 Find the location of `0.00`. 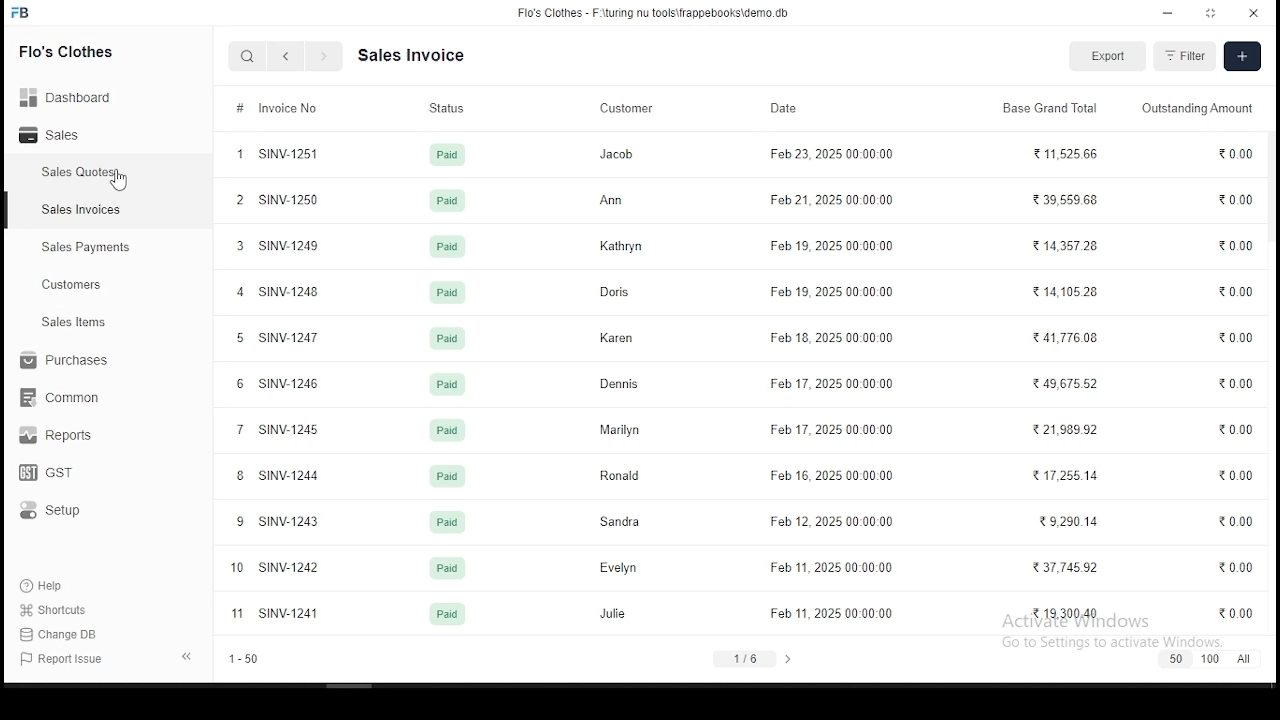

0.00 is located at coordinates (1232, 427).